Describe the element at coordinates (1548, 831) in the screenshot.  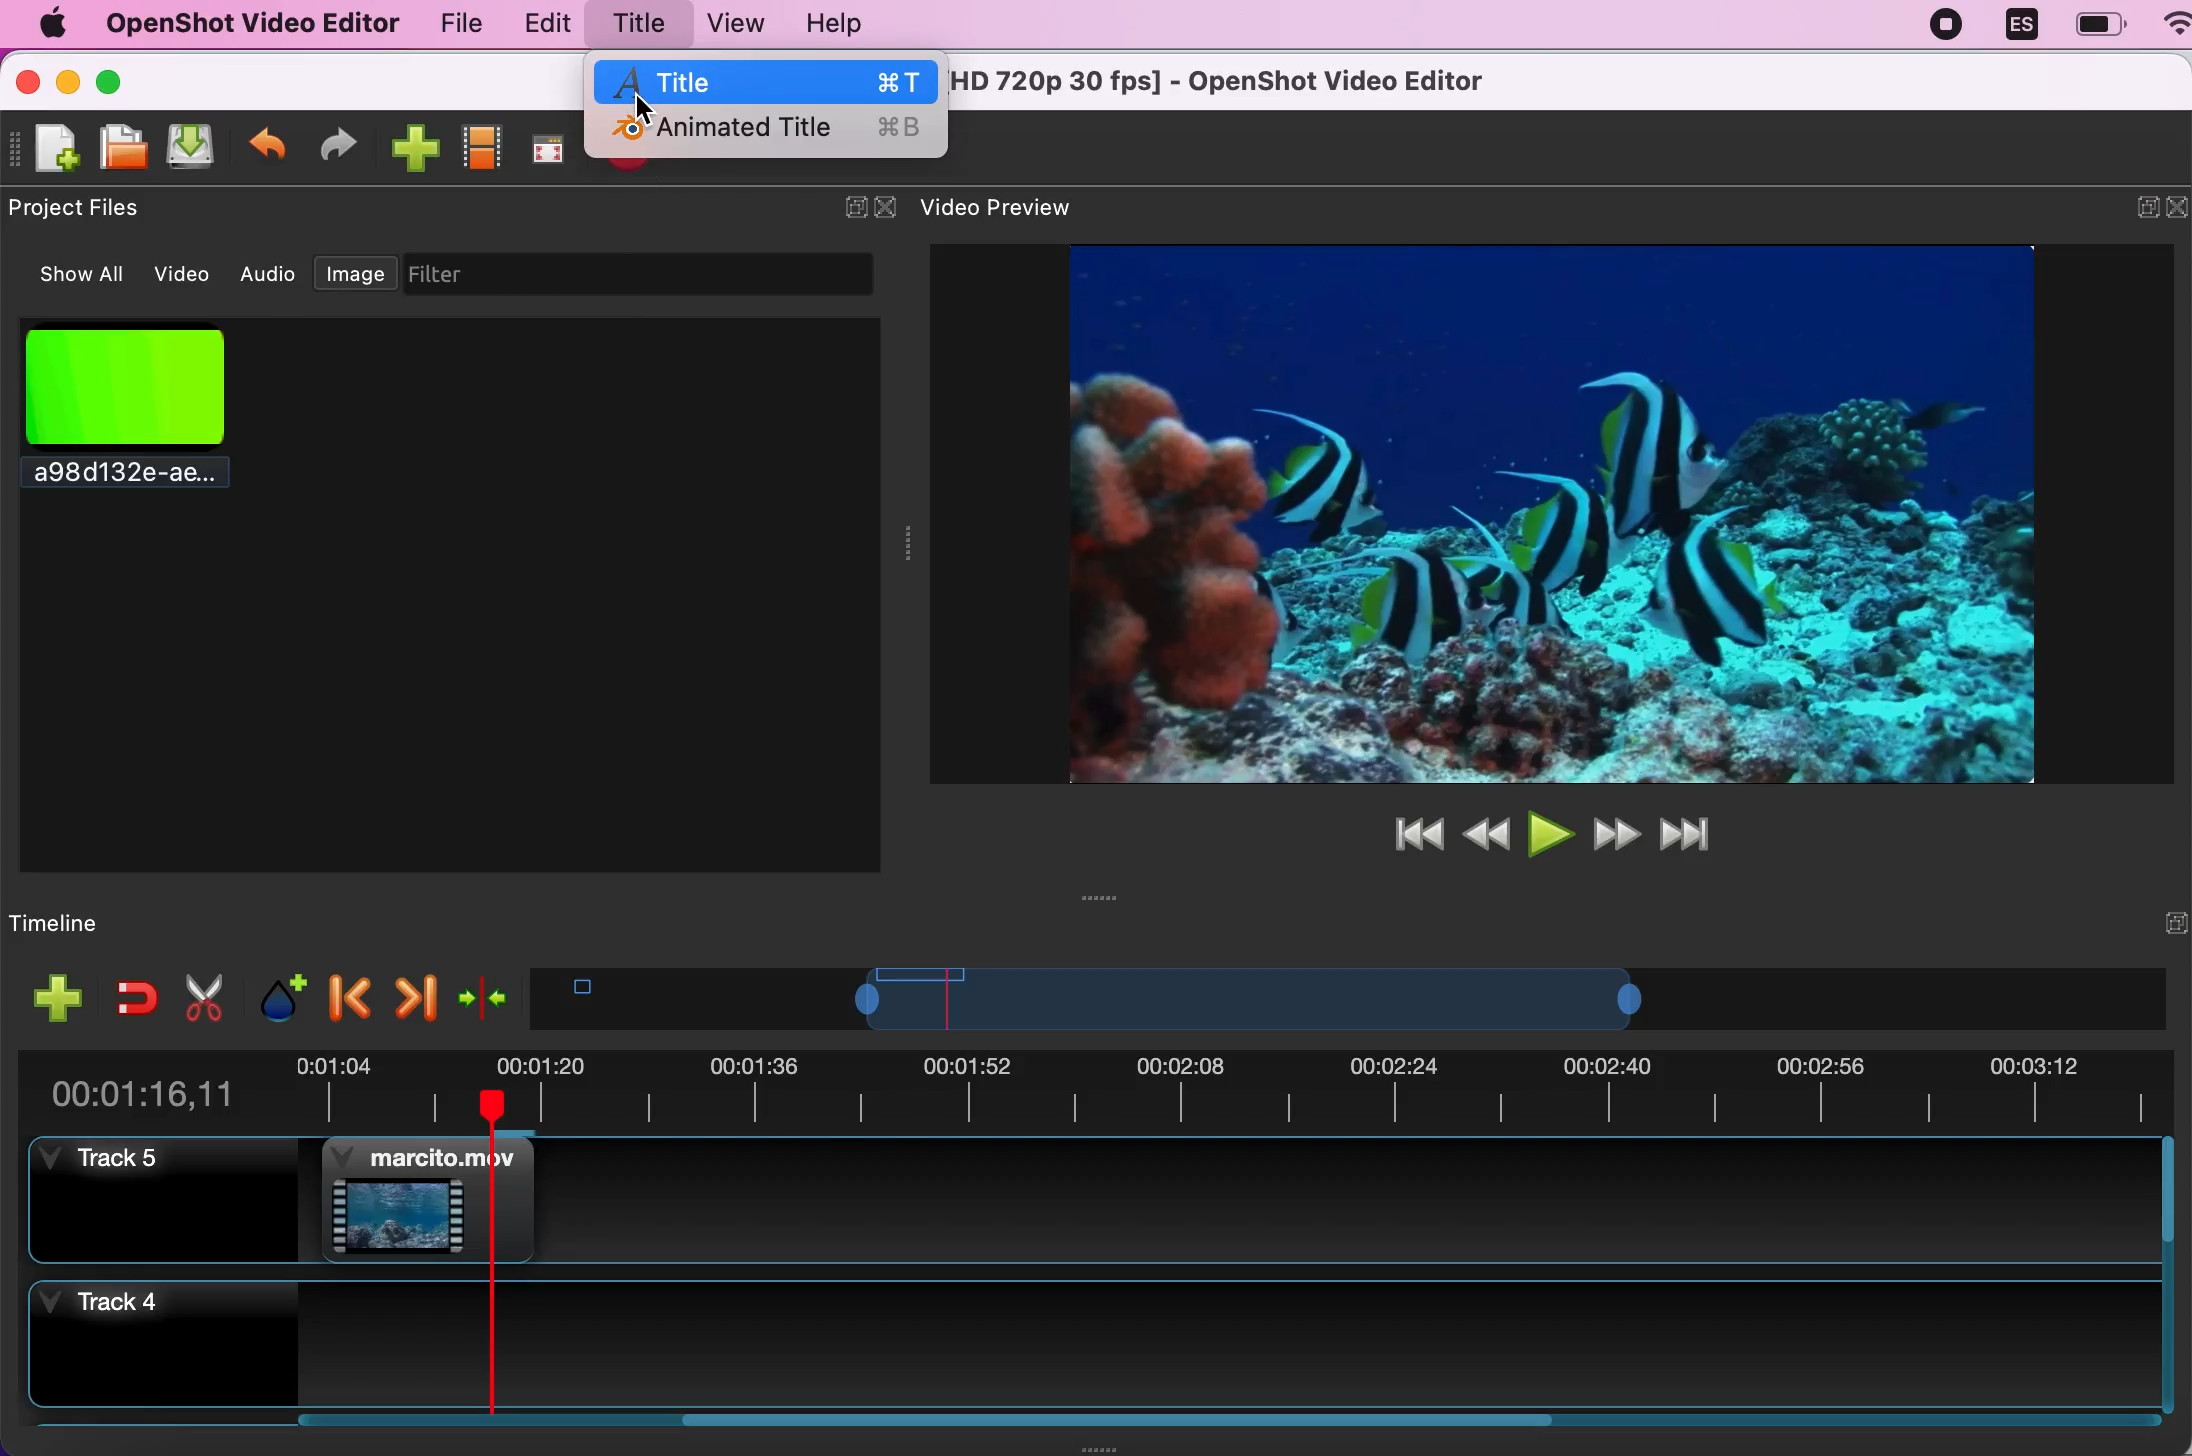
I see `play` at that location.